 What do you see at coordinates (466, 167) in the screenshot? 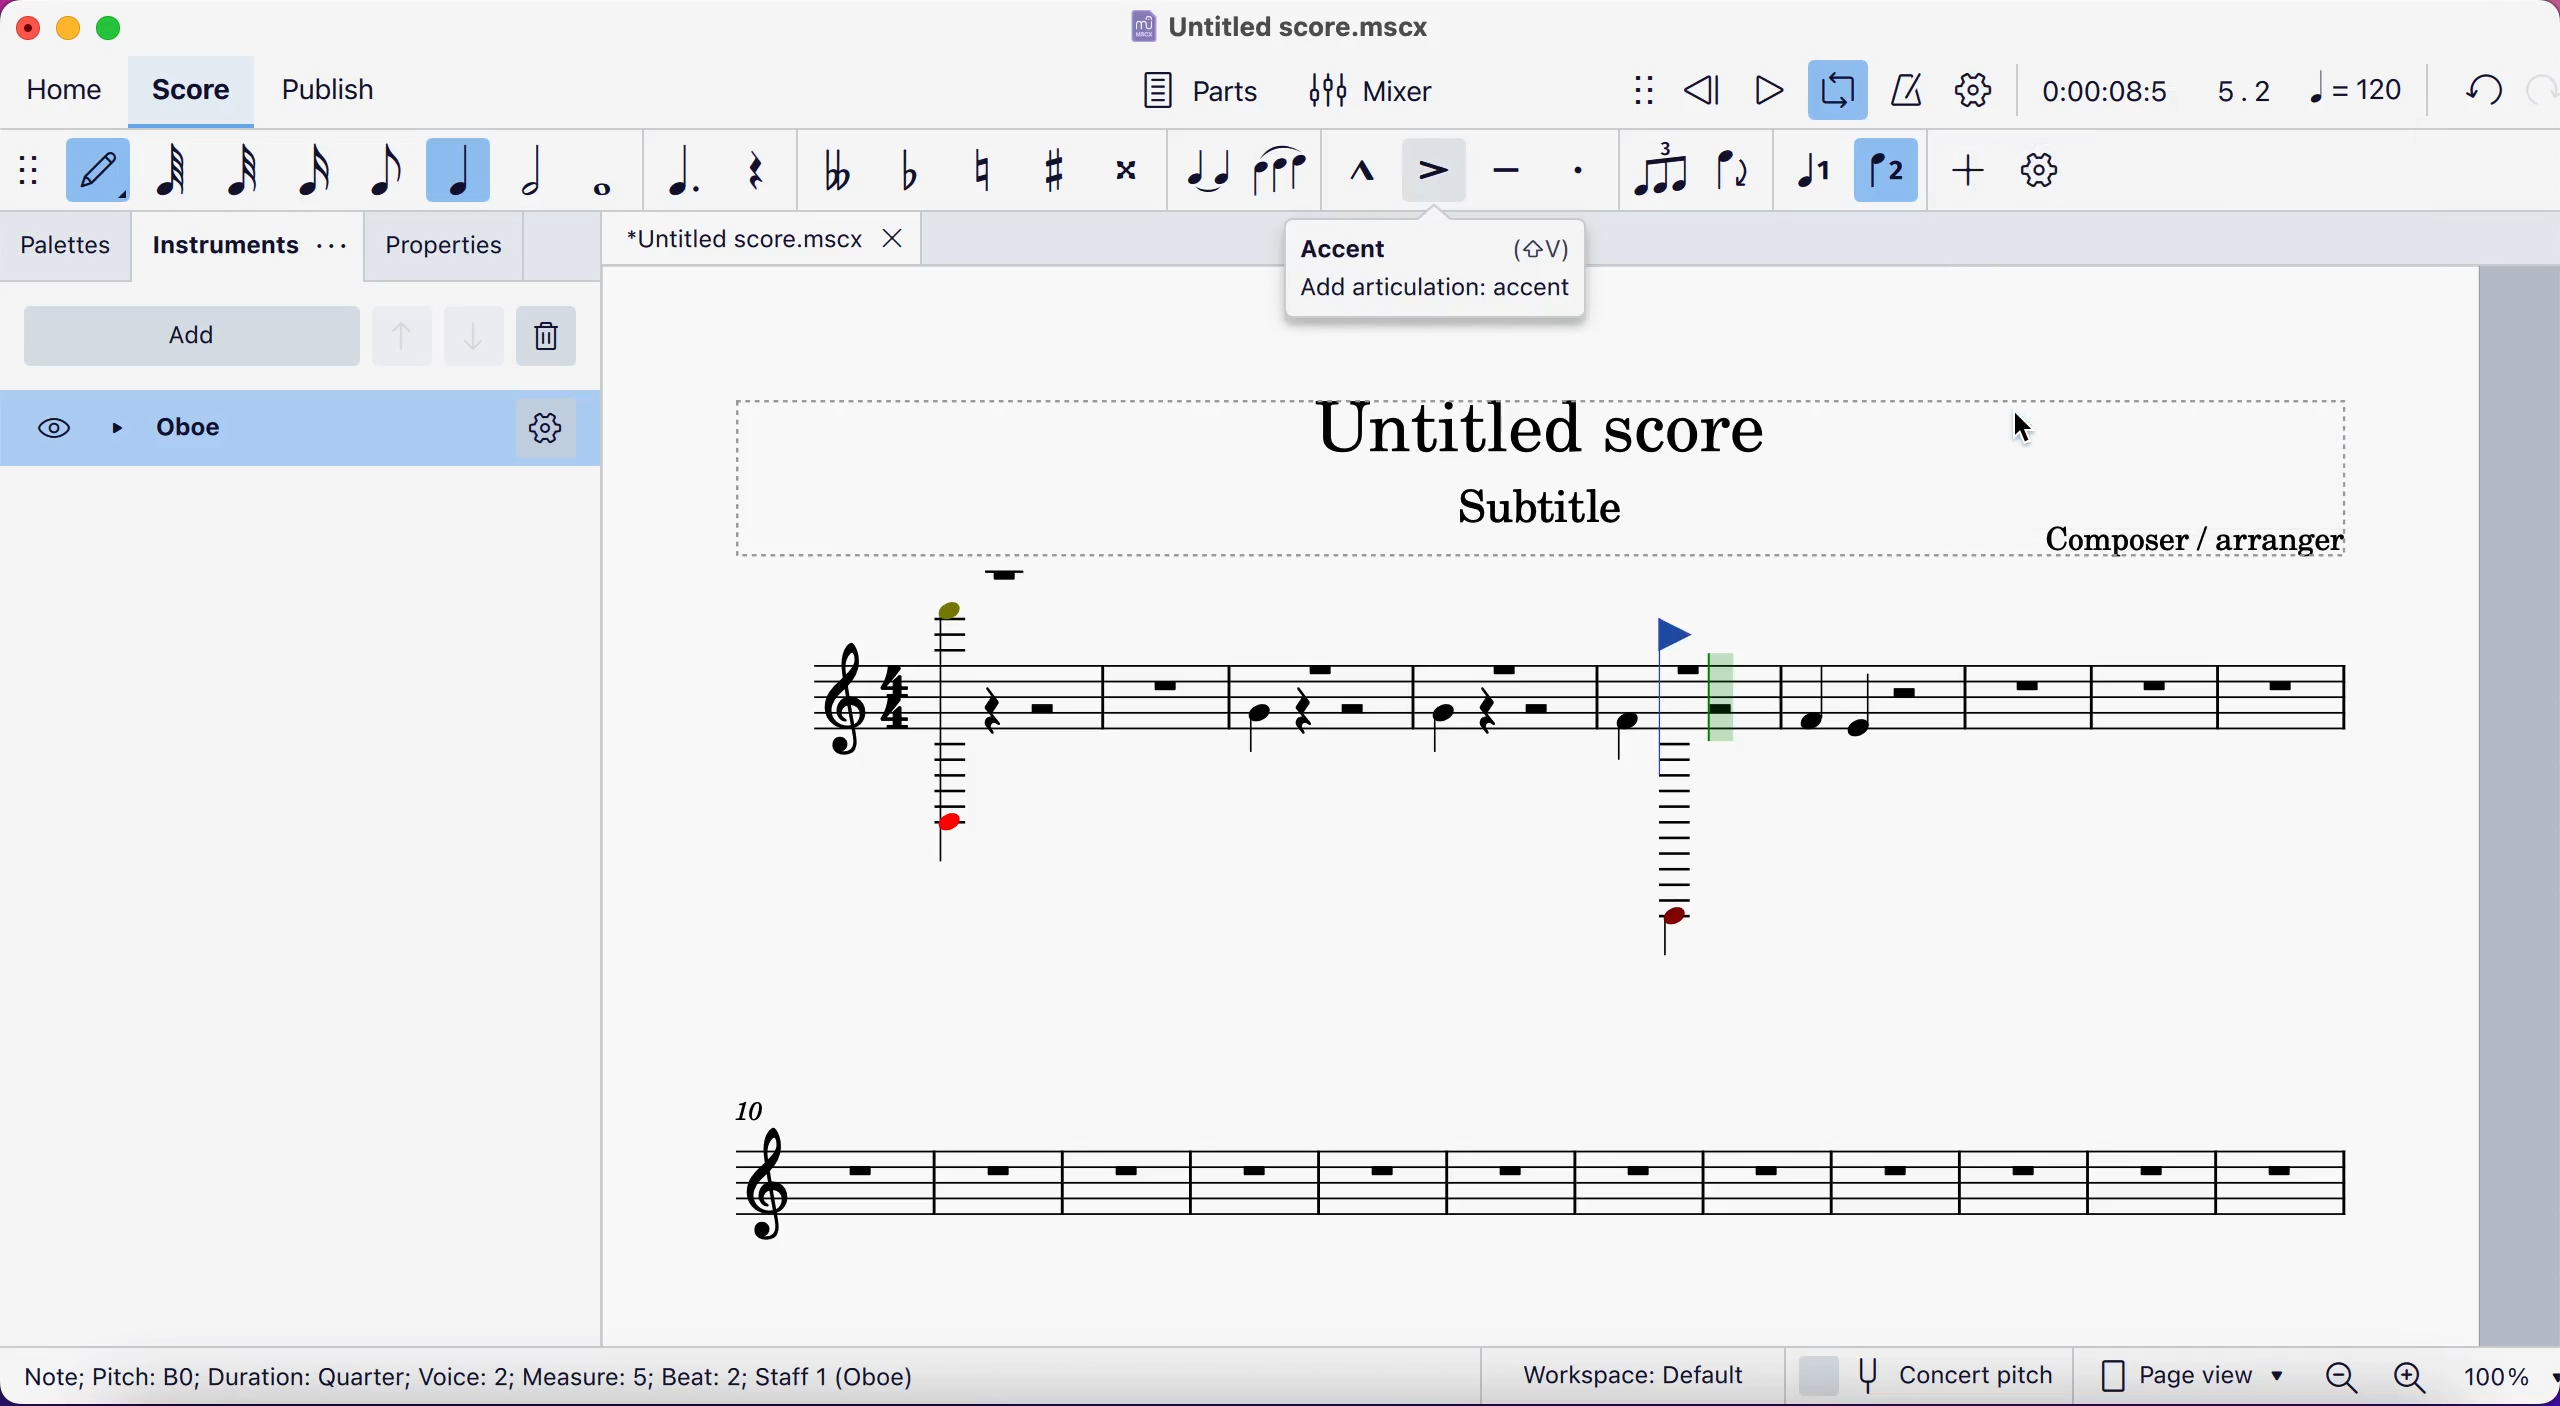
I see `quarter note` at bounding box center [466, 167].